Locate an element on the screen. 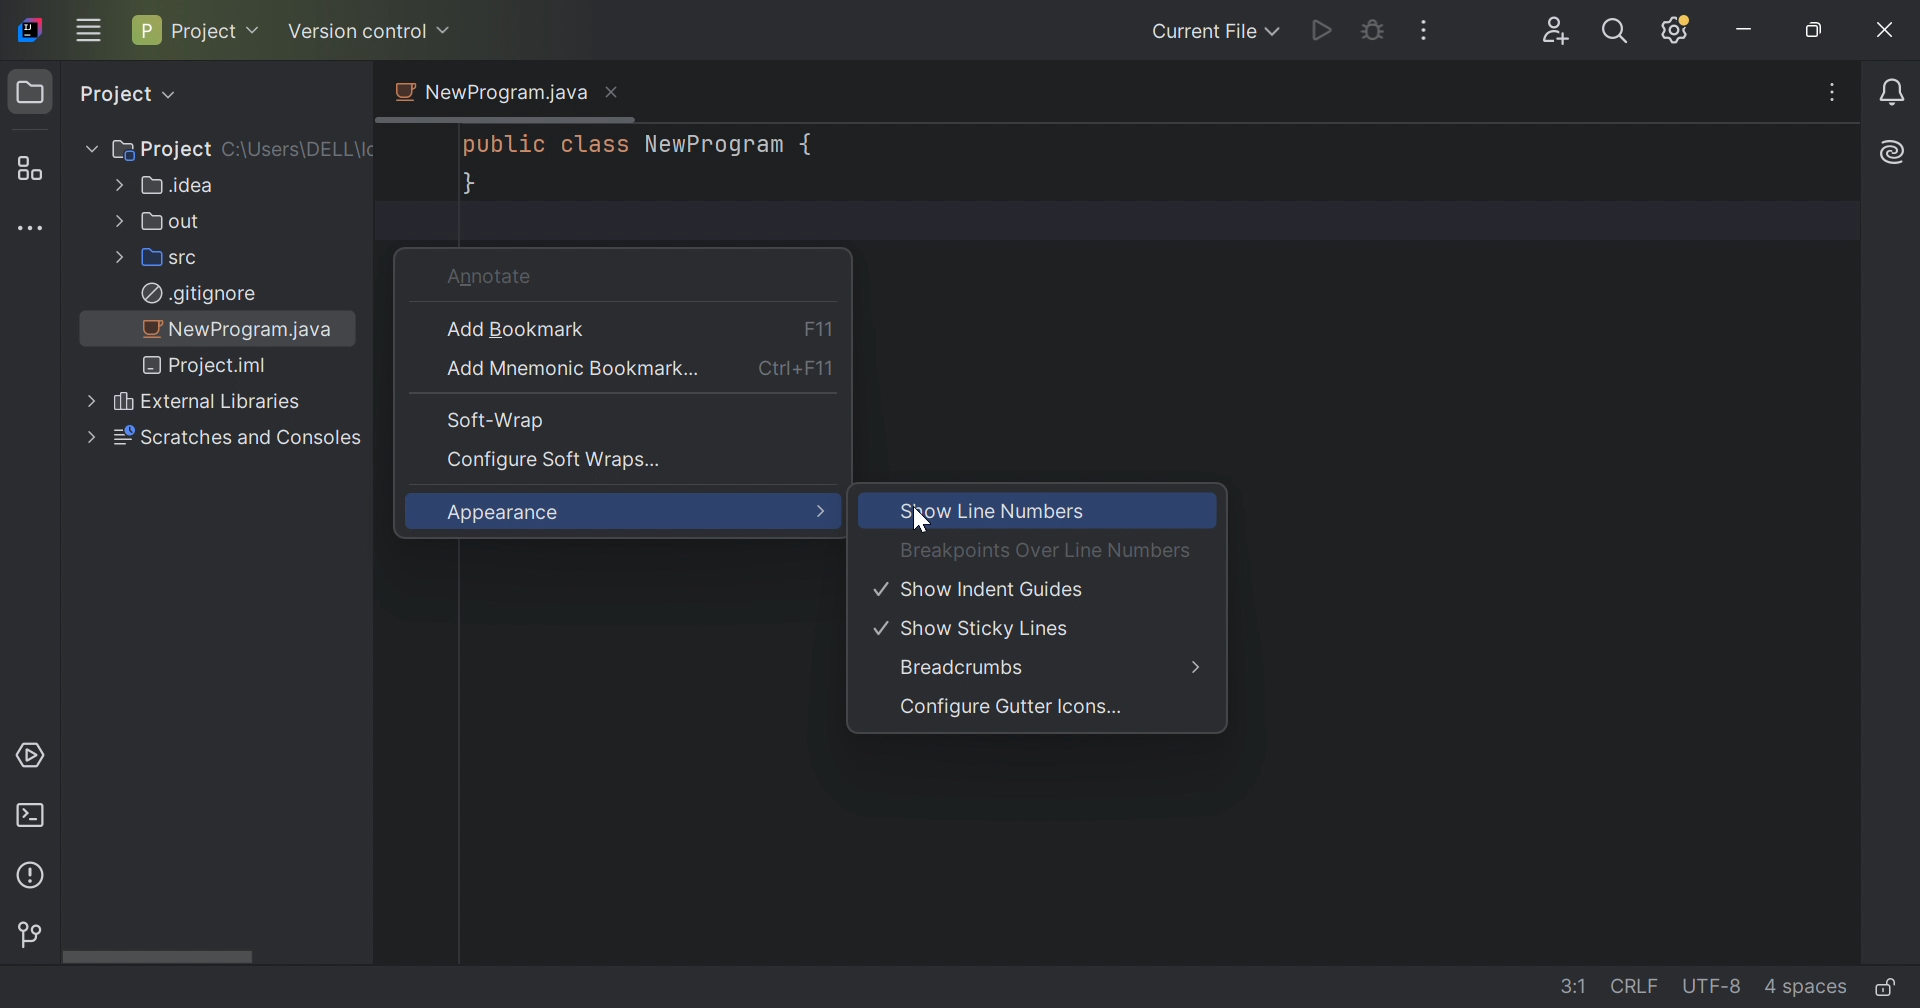 The image size is (1920, 1008). Configure Soft Wraps is located at coordinates (556, 459).